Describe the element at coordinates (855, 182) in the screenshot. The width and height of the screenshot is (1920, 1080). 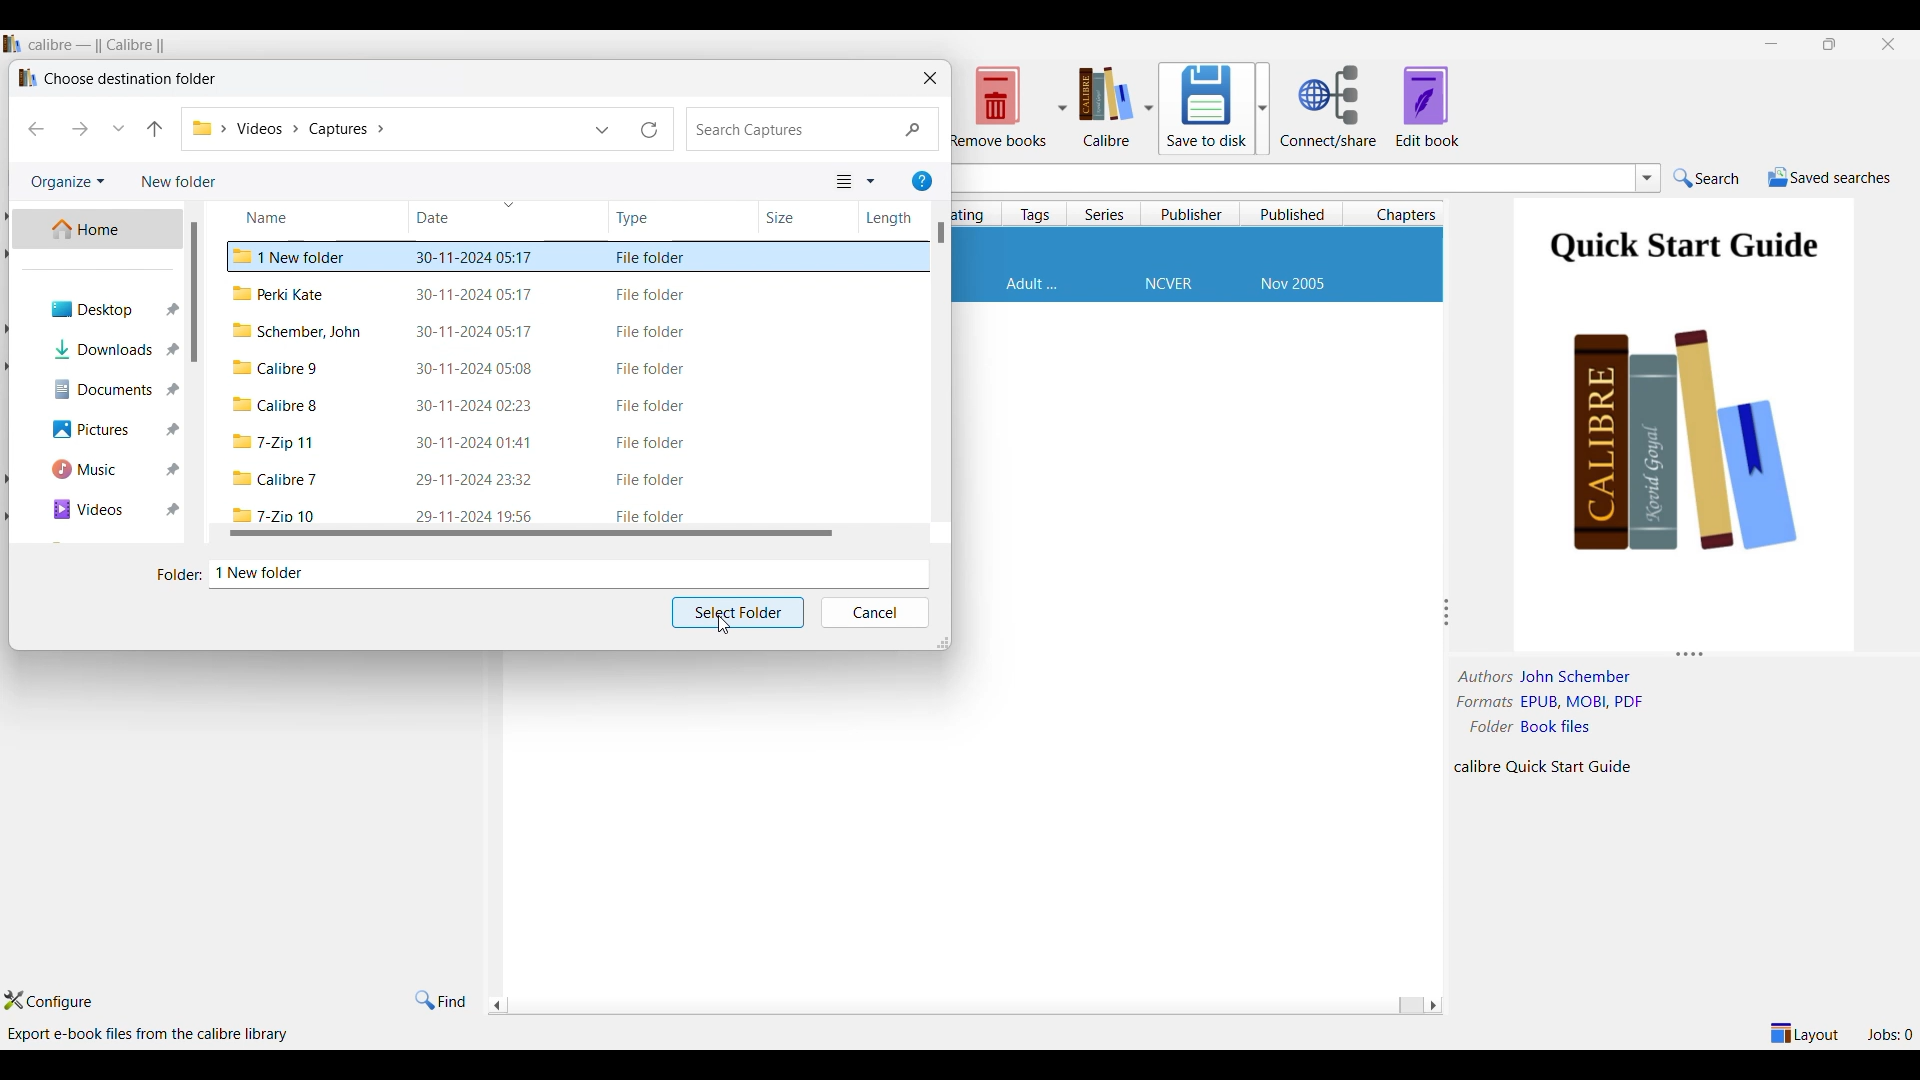
I see `Sort options` at that location.